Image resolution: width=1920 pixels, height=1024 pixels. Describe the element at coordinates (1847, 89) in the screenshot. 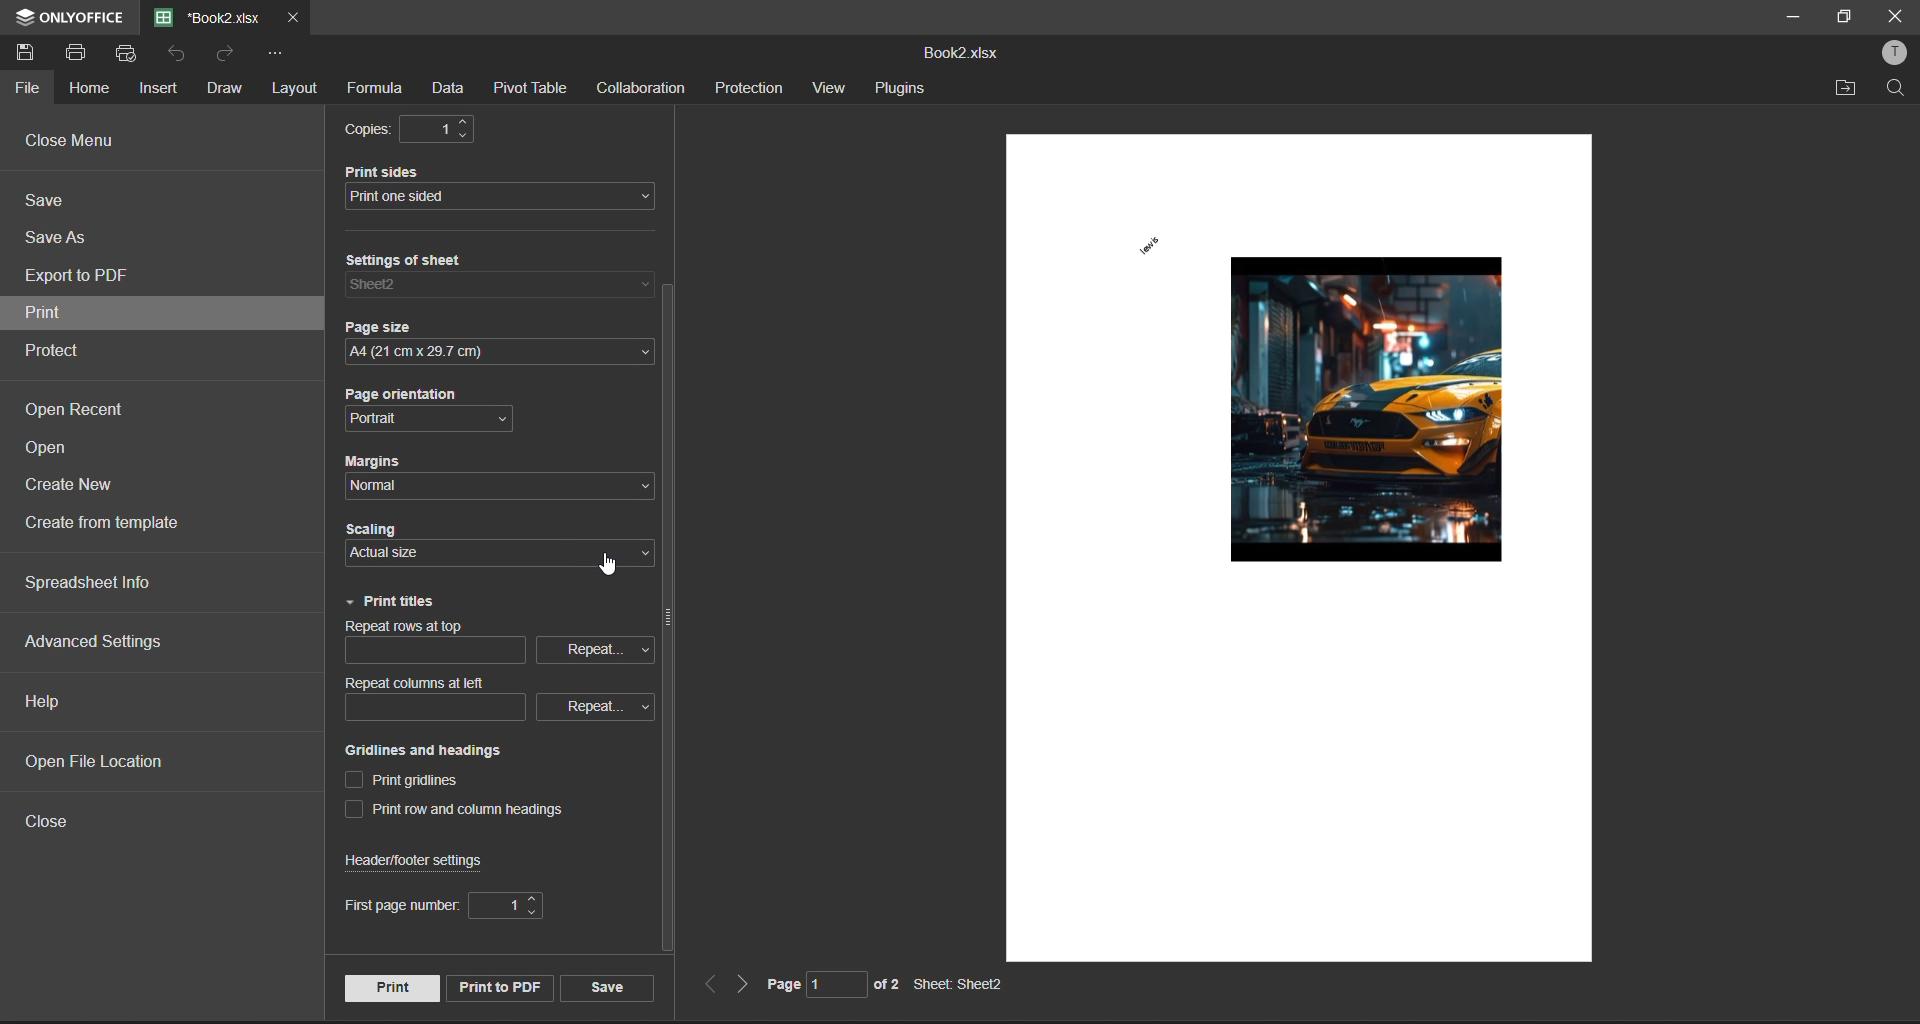

I see `open location` at that location.